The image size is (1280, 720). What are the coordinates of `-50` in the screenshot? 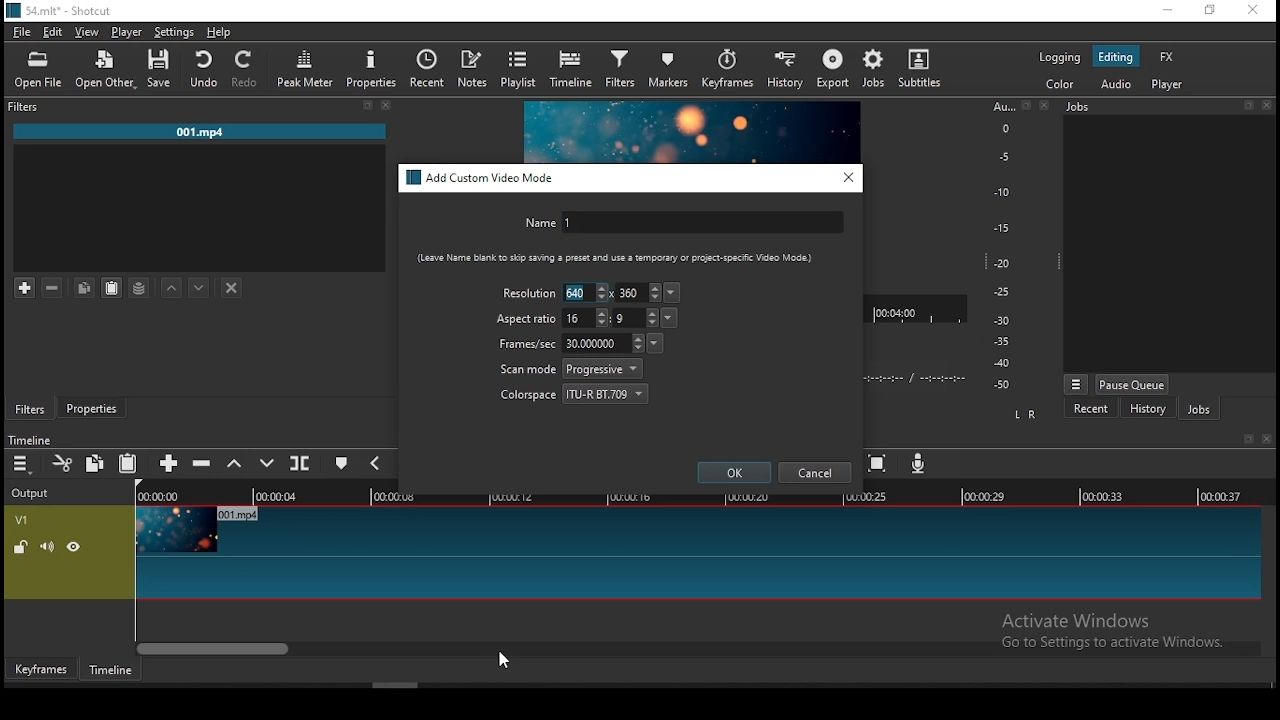 It's located at (1002, 385).